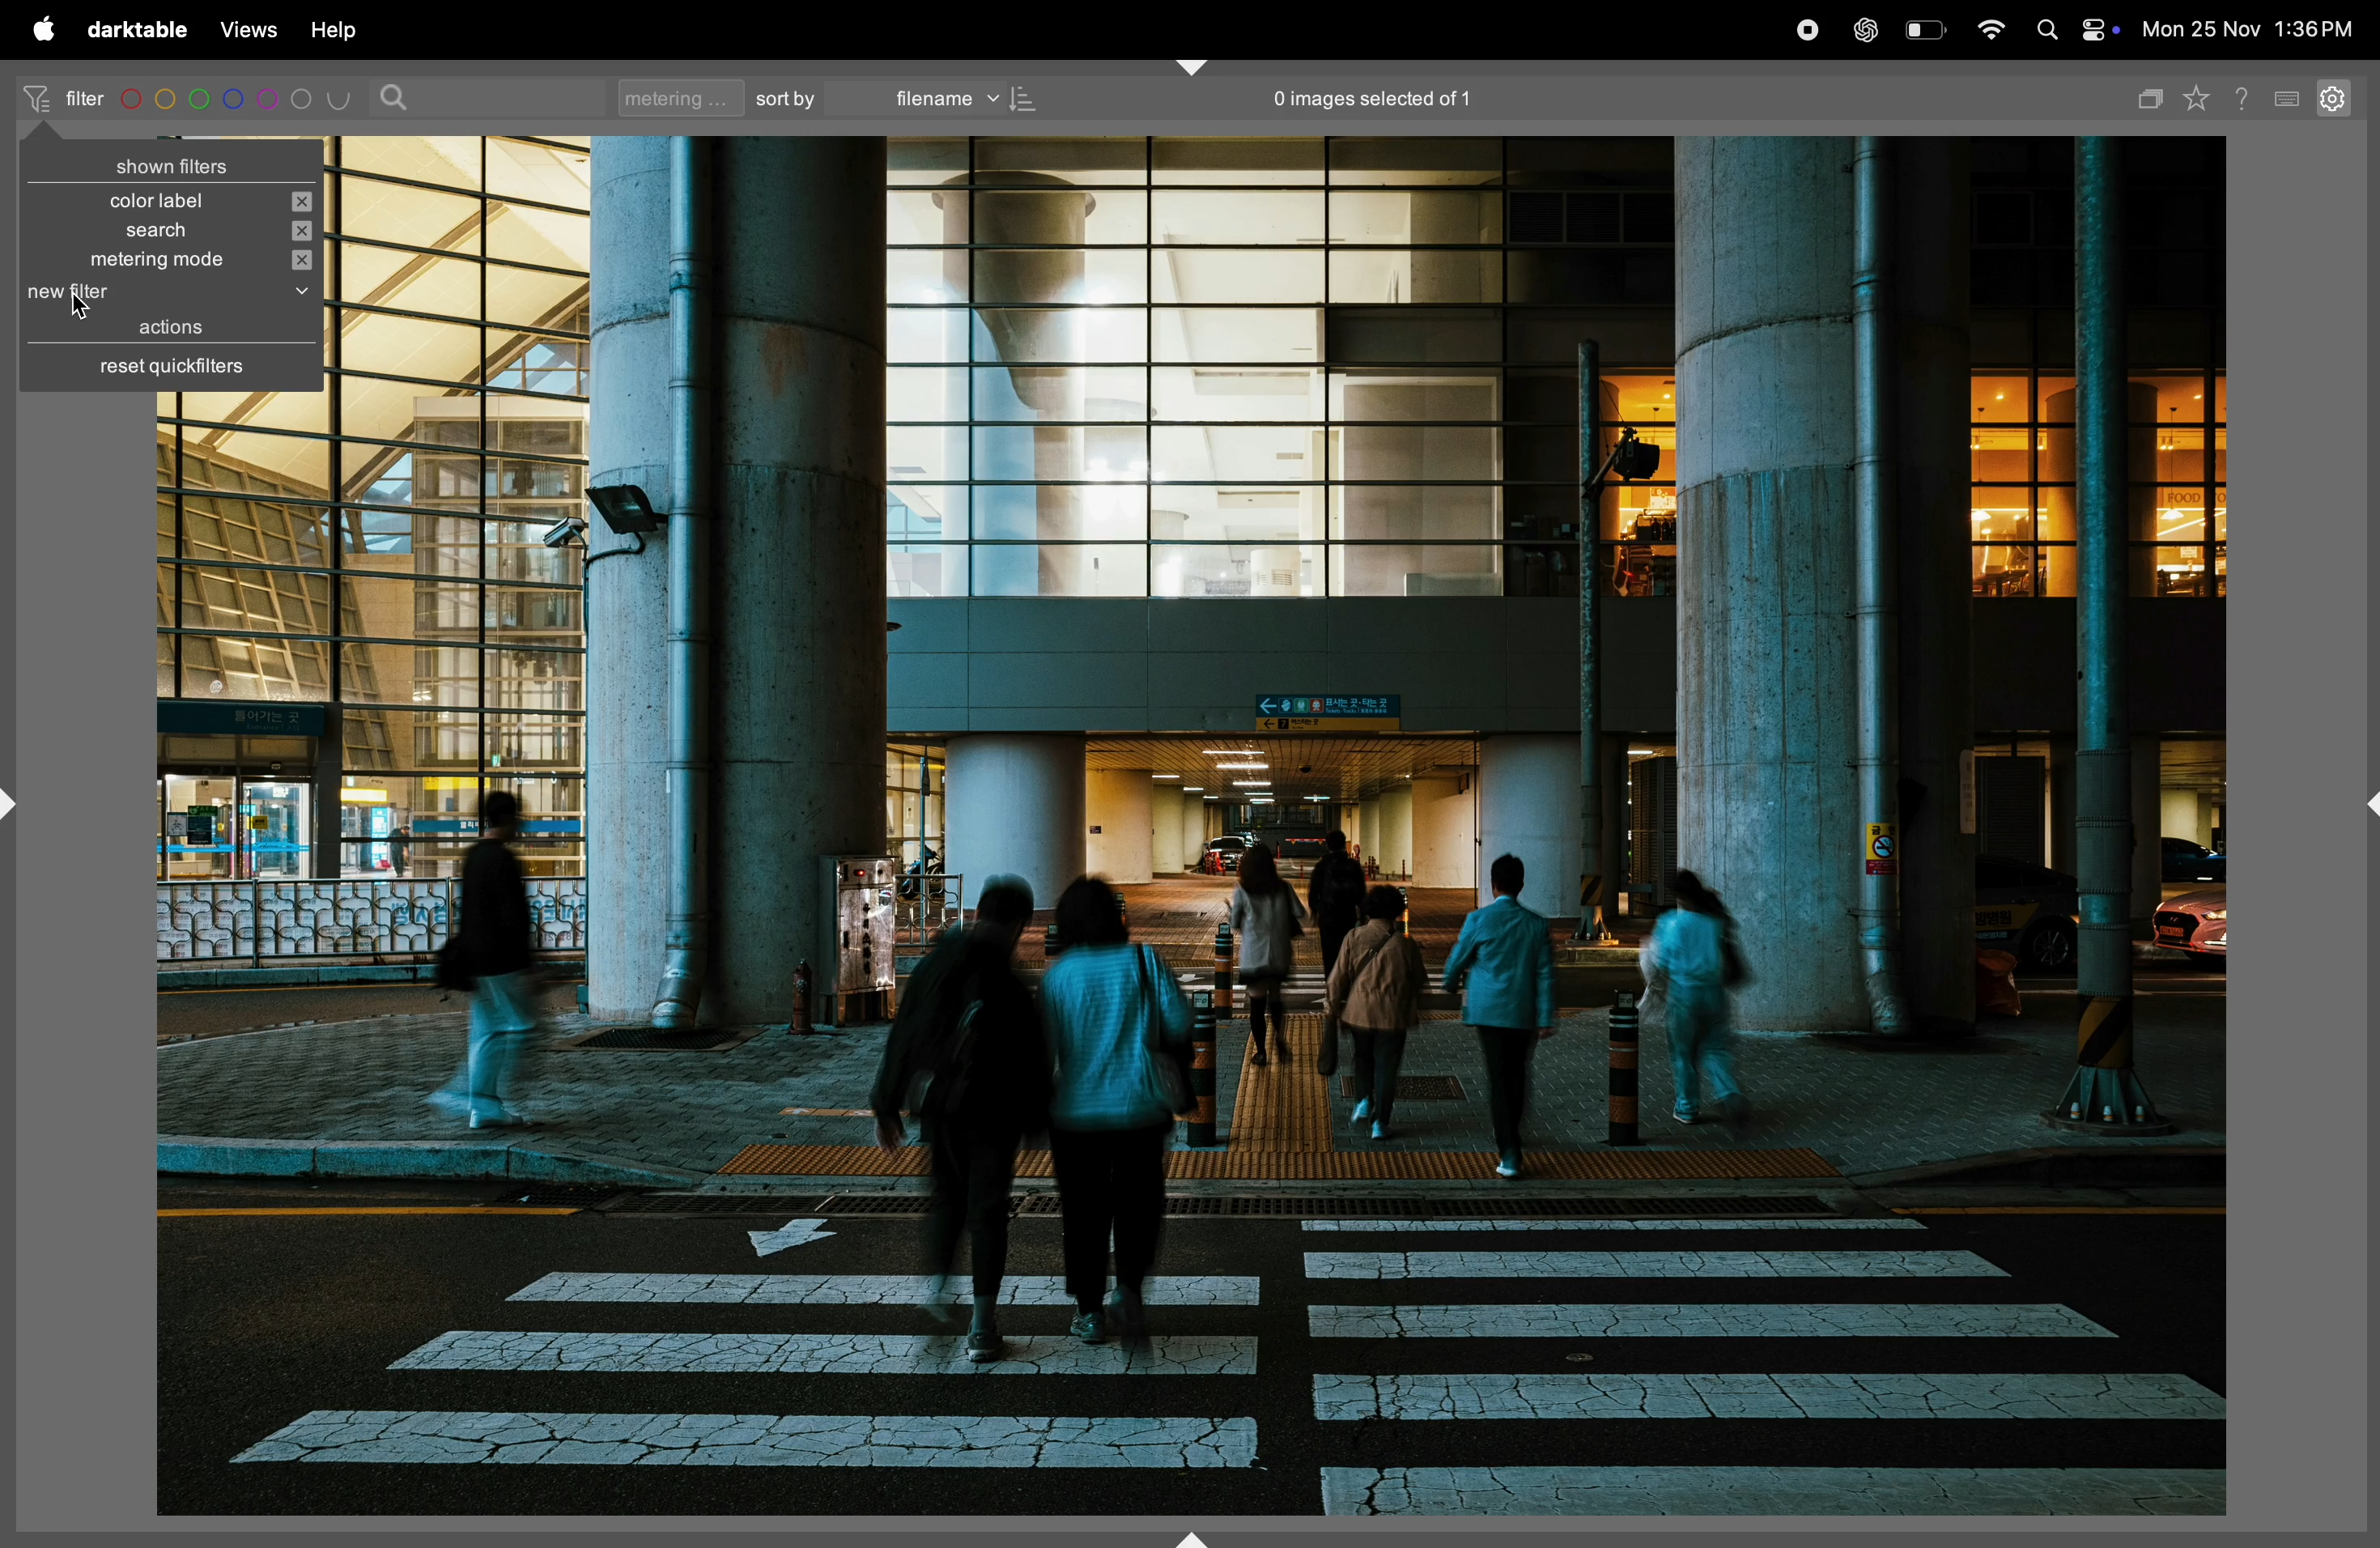 Image resolution: width=2380 pixels, height=1548 pixels. I want to click on shown filters, so click(178, 154).